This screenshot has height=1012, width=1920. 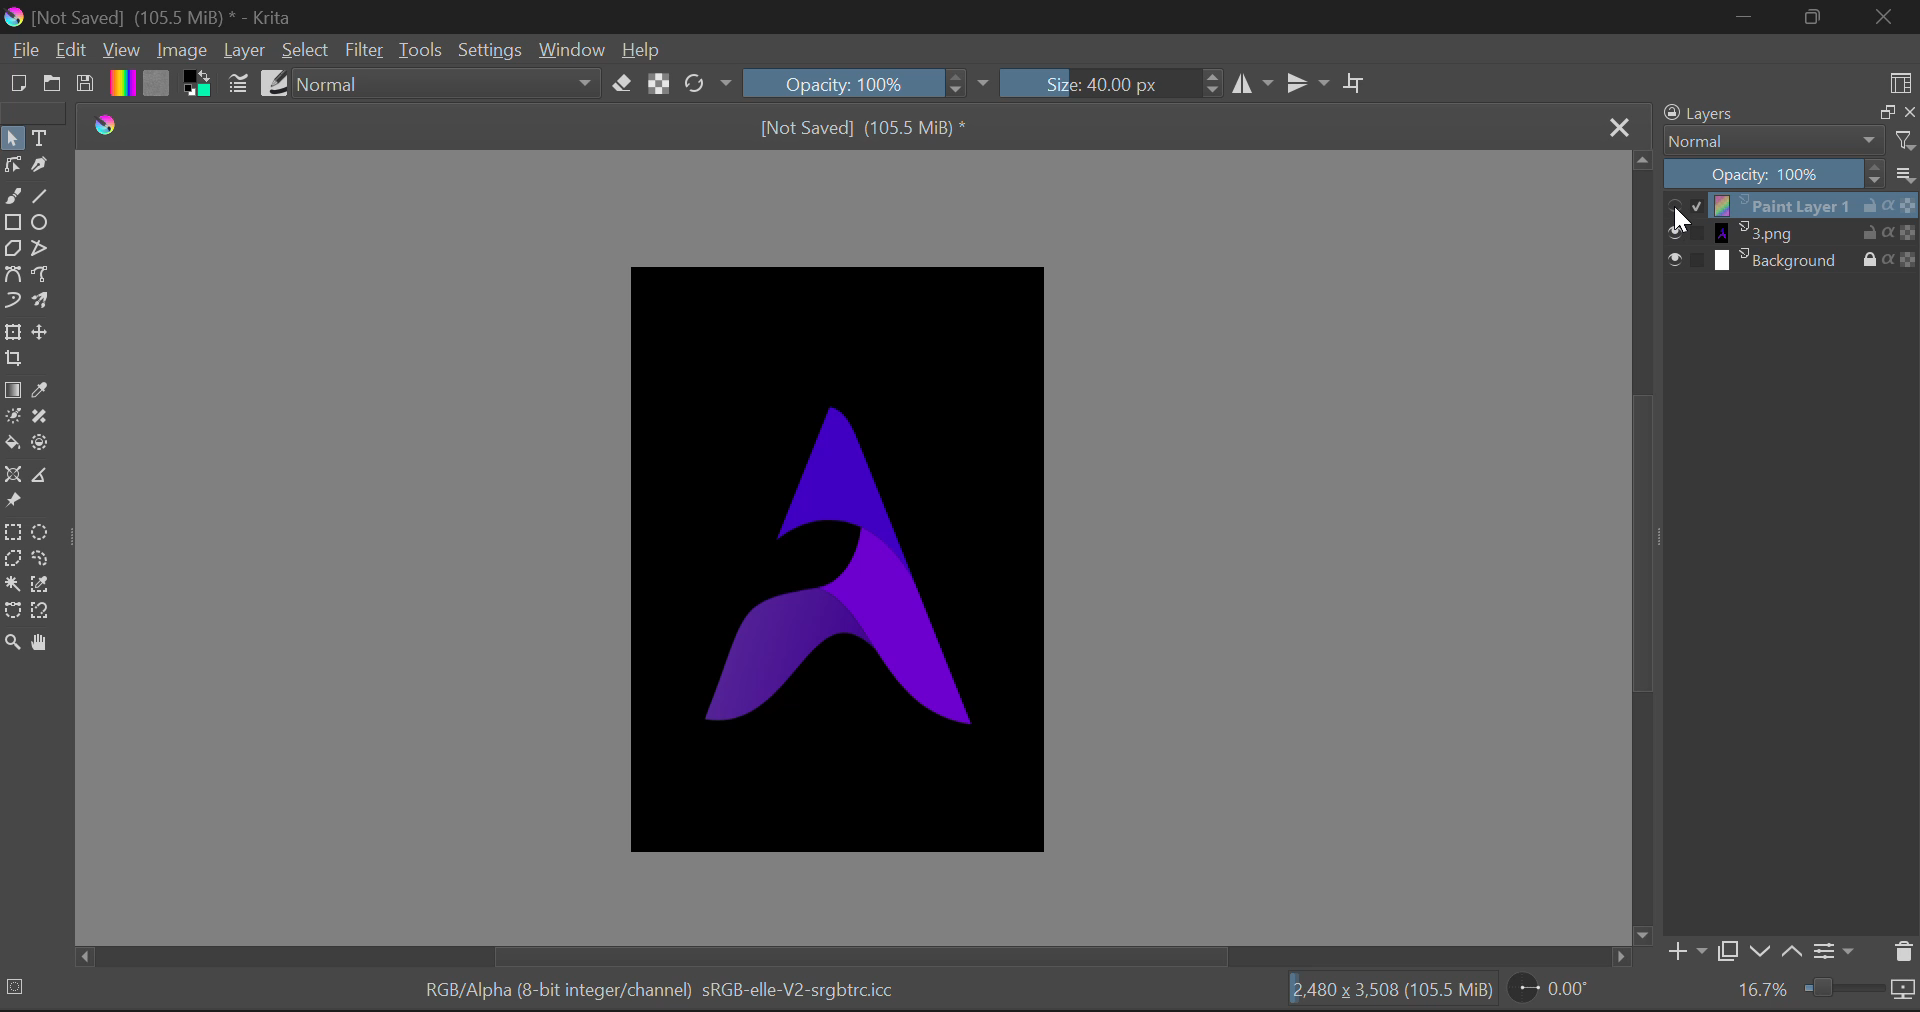 What do you see at coordinates (43, 531) in the screenshot?
I see `Circular Selection` at bounding box center [43, 531].